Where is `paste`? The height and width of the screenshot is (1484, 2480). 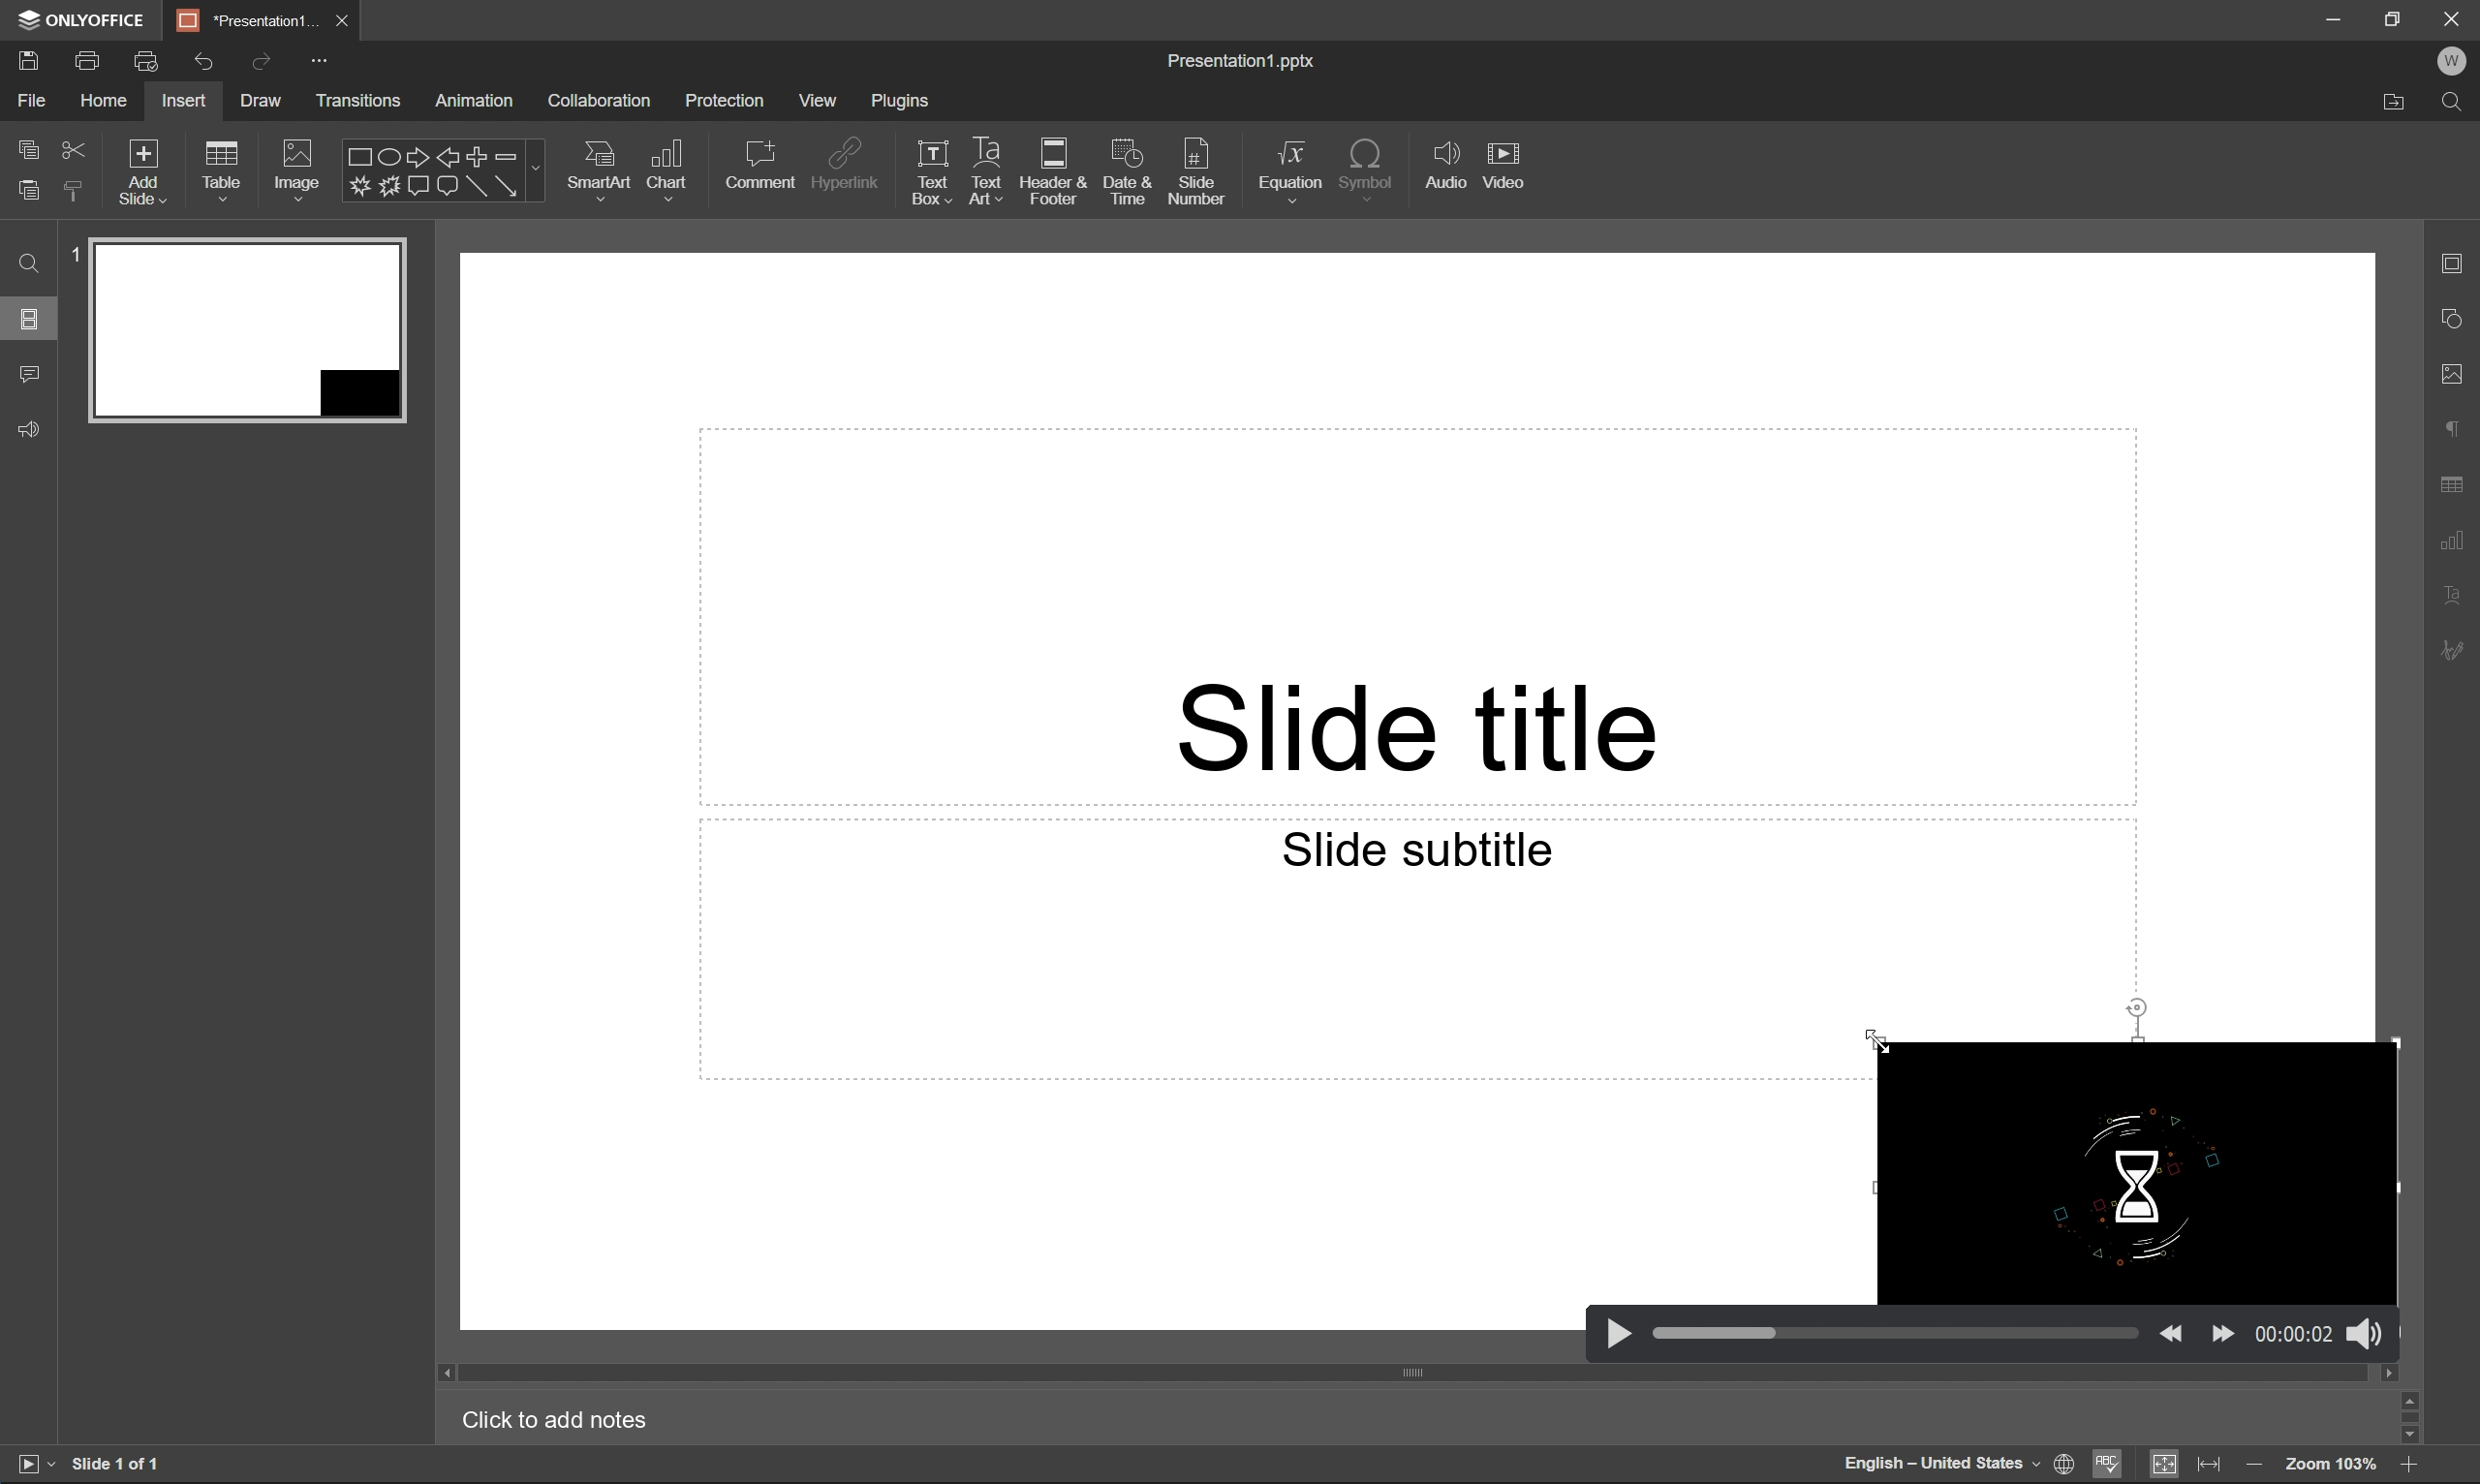
paste is located at coordinates (28, 191).